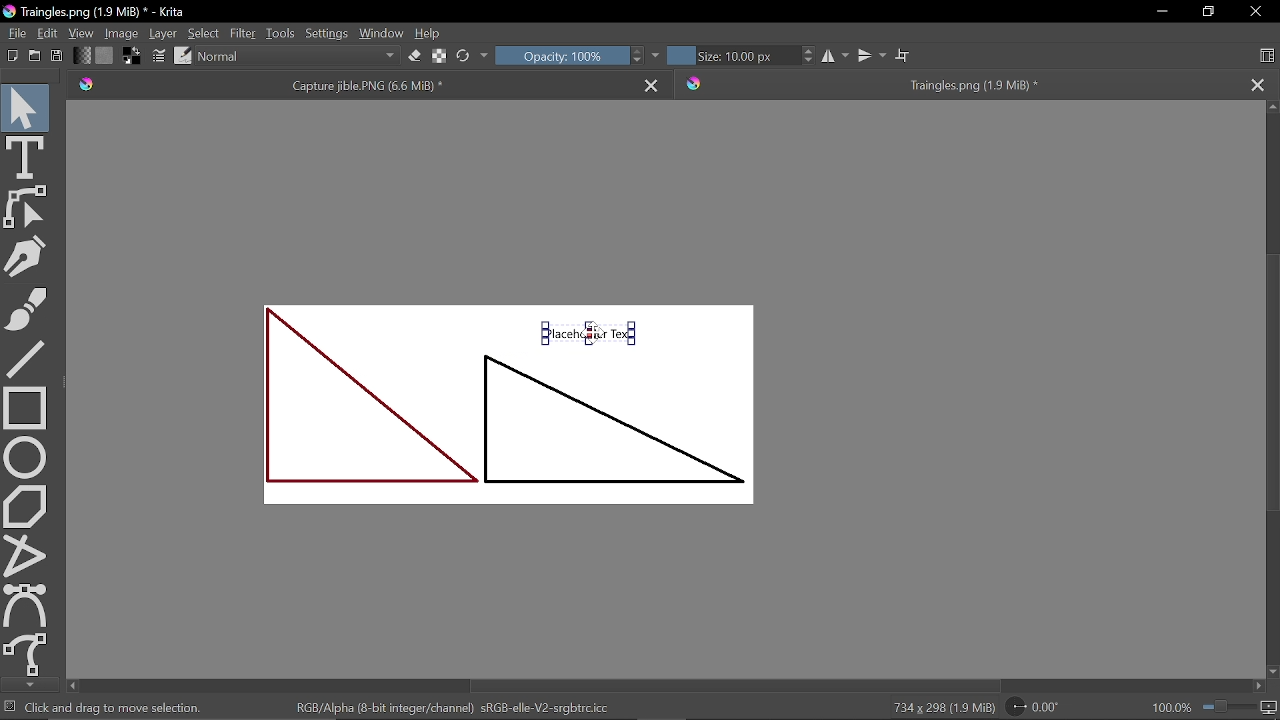  What do you see at coordinates (458, 707) in the screenshot?
I see `'RGB/Alpha (8-bit integer/channel) sRGB-elle-V2-srgbtrc.icc` at bounding box center [458, 707].